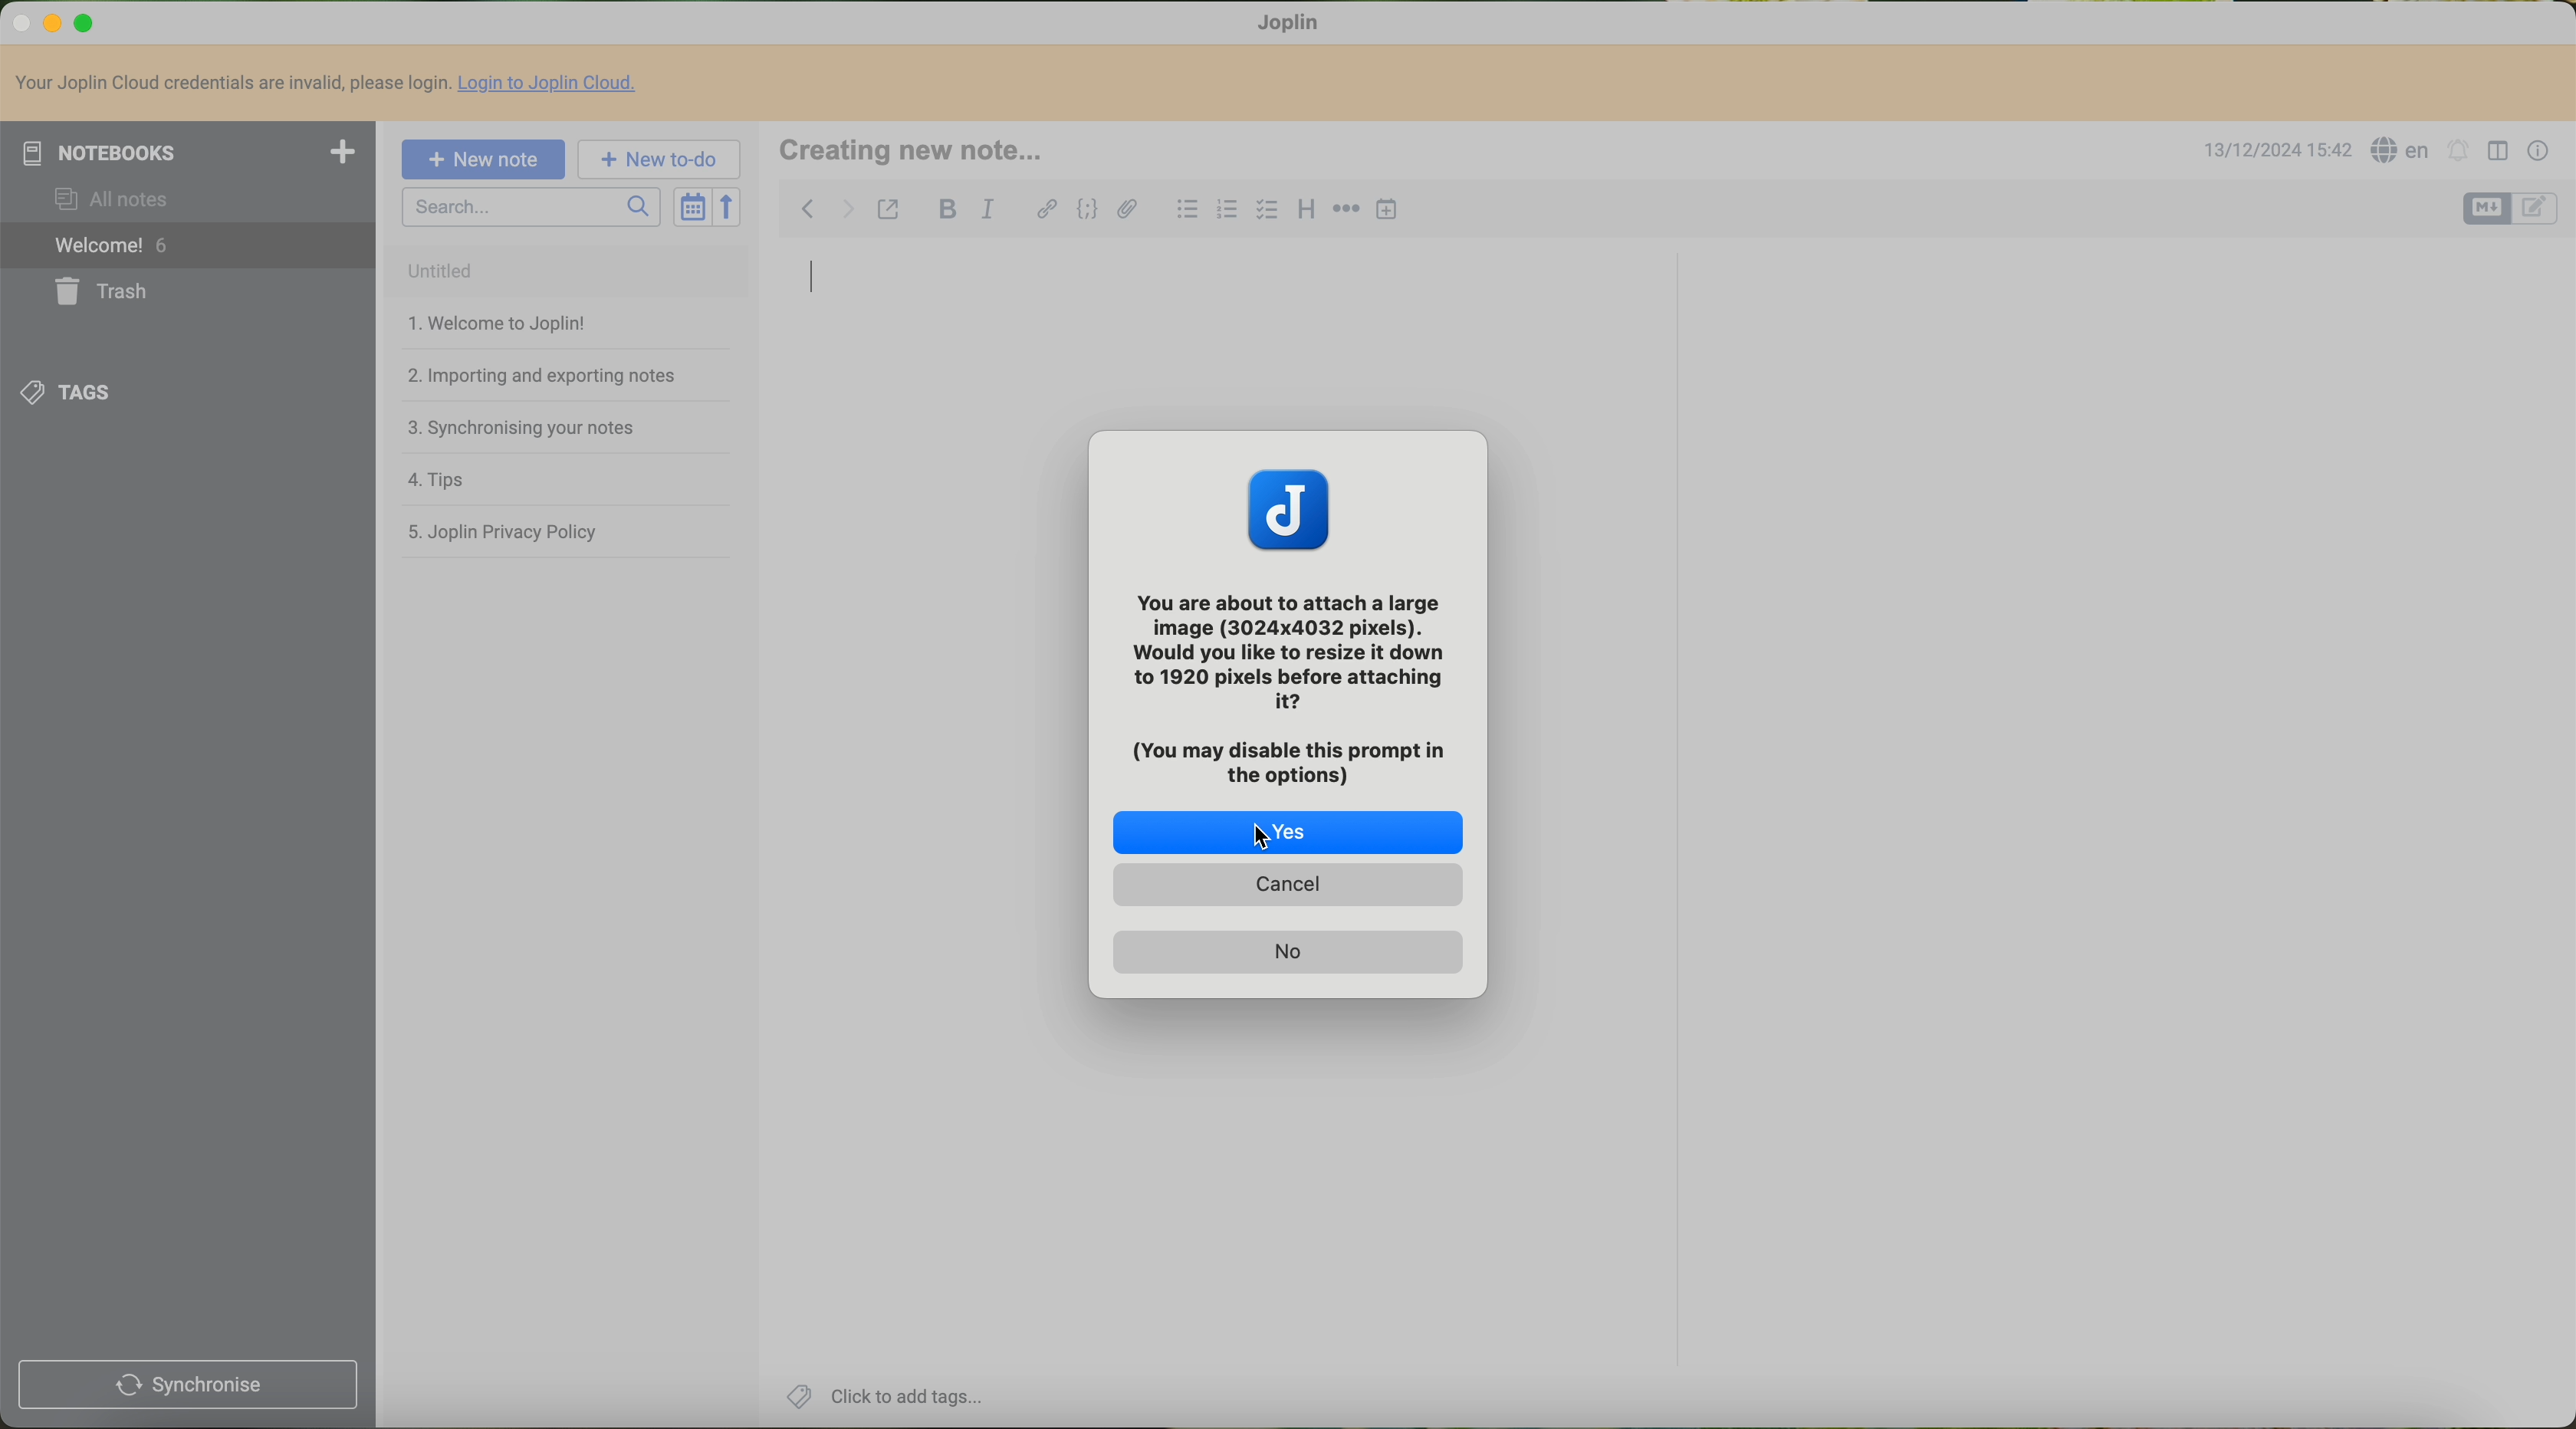 The height and width of the screenshot is (1429, 2576). Describe the element at coordinates (1265, 210) in the screenshot. I see `checkbox` at that location.